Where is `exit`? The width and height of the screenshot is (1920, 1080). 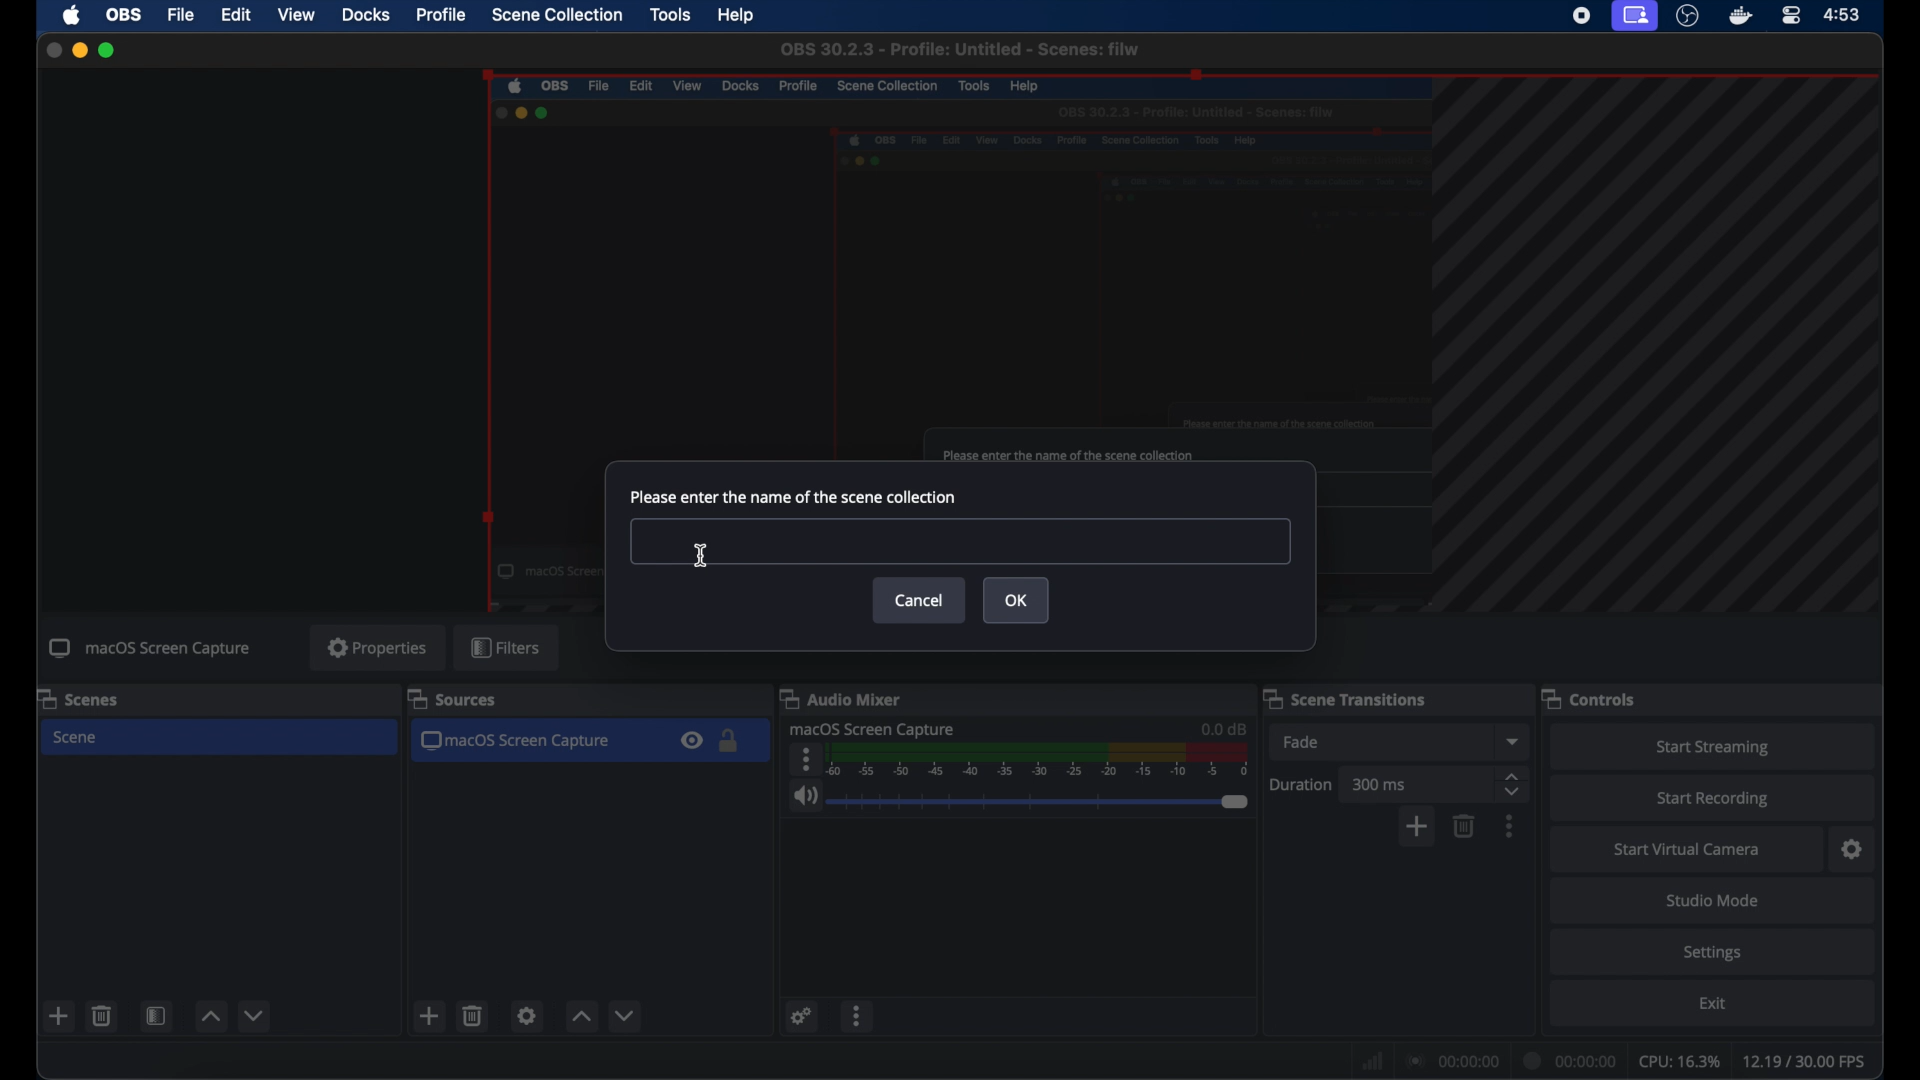 exit is located at coordinates (1713, 1007).